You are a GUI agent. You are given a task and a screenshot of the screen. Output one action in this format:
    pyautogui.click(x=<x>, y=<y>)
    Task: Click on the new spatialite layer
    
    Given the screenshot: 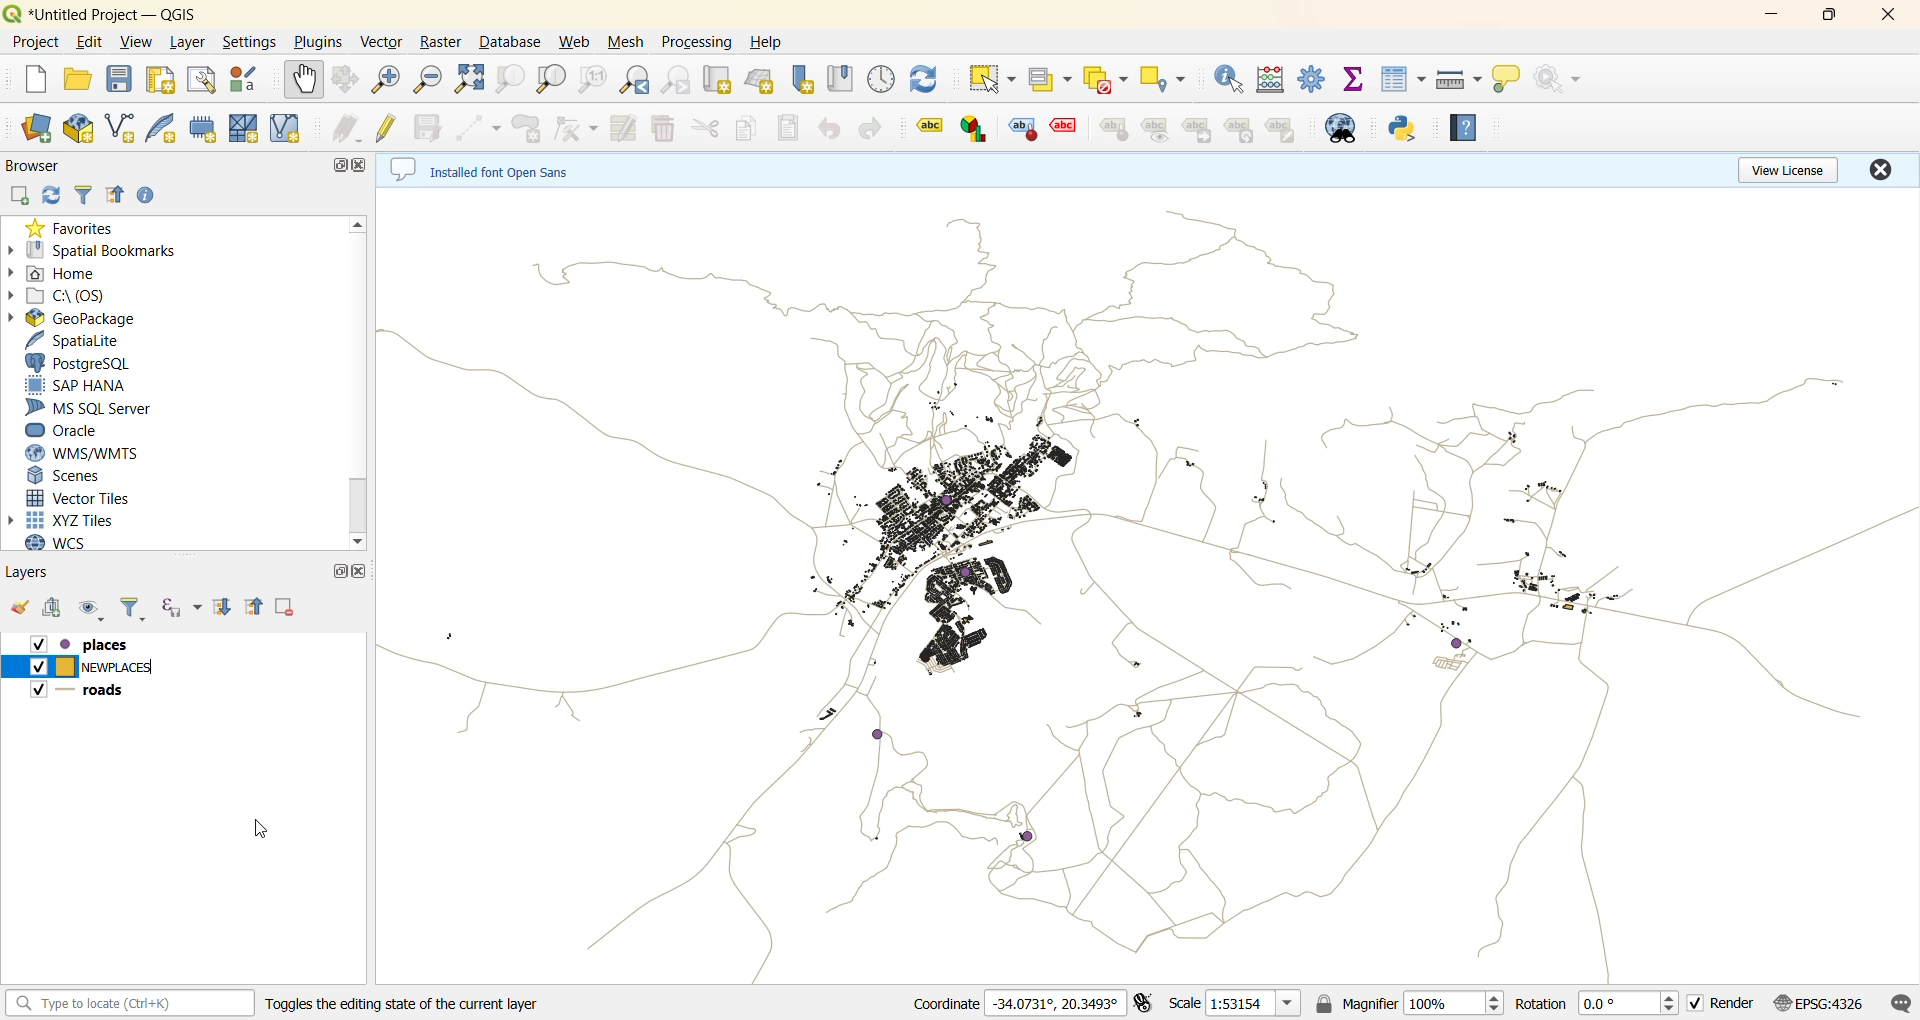 What is the action you would take?
    pyautogui.click(x=162, y=129)
    